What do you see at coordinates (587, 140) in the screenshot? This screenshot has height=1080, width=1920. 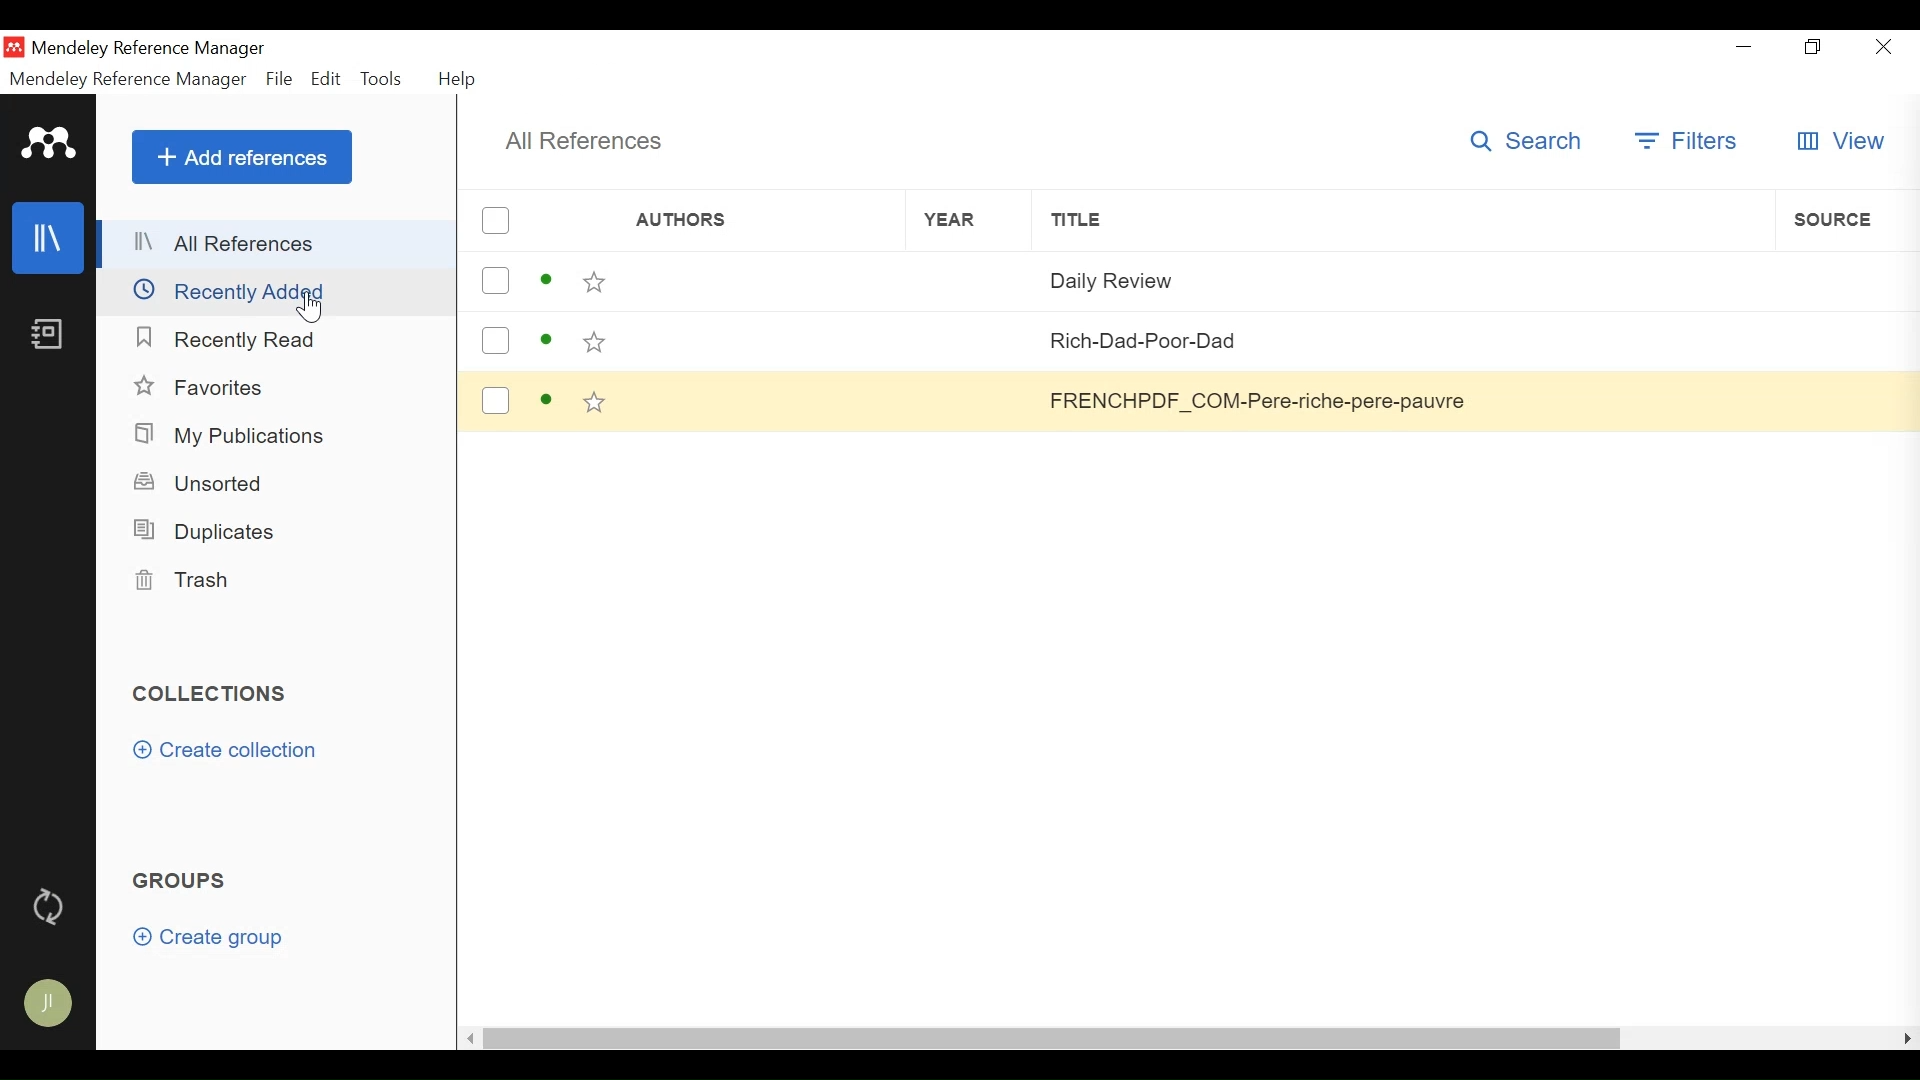 I see `All References` at bounding box center [587, 140].